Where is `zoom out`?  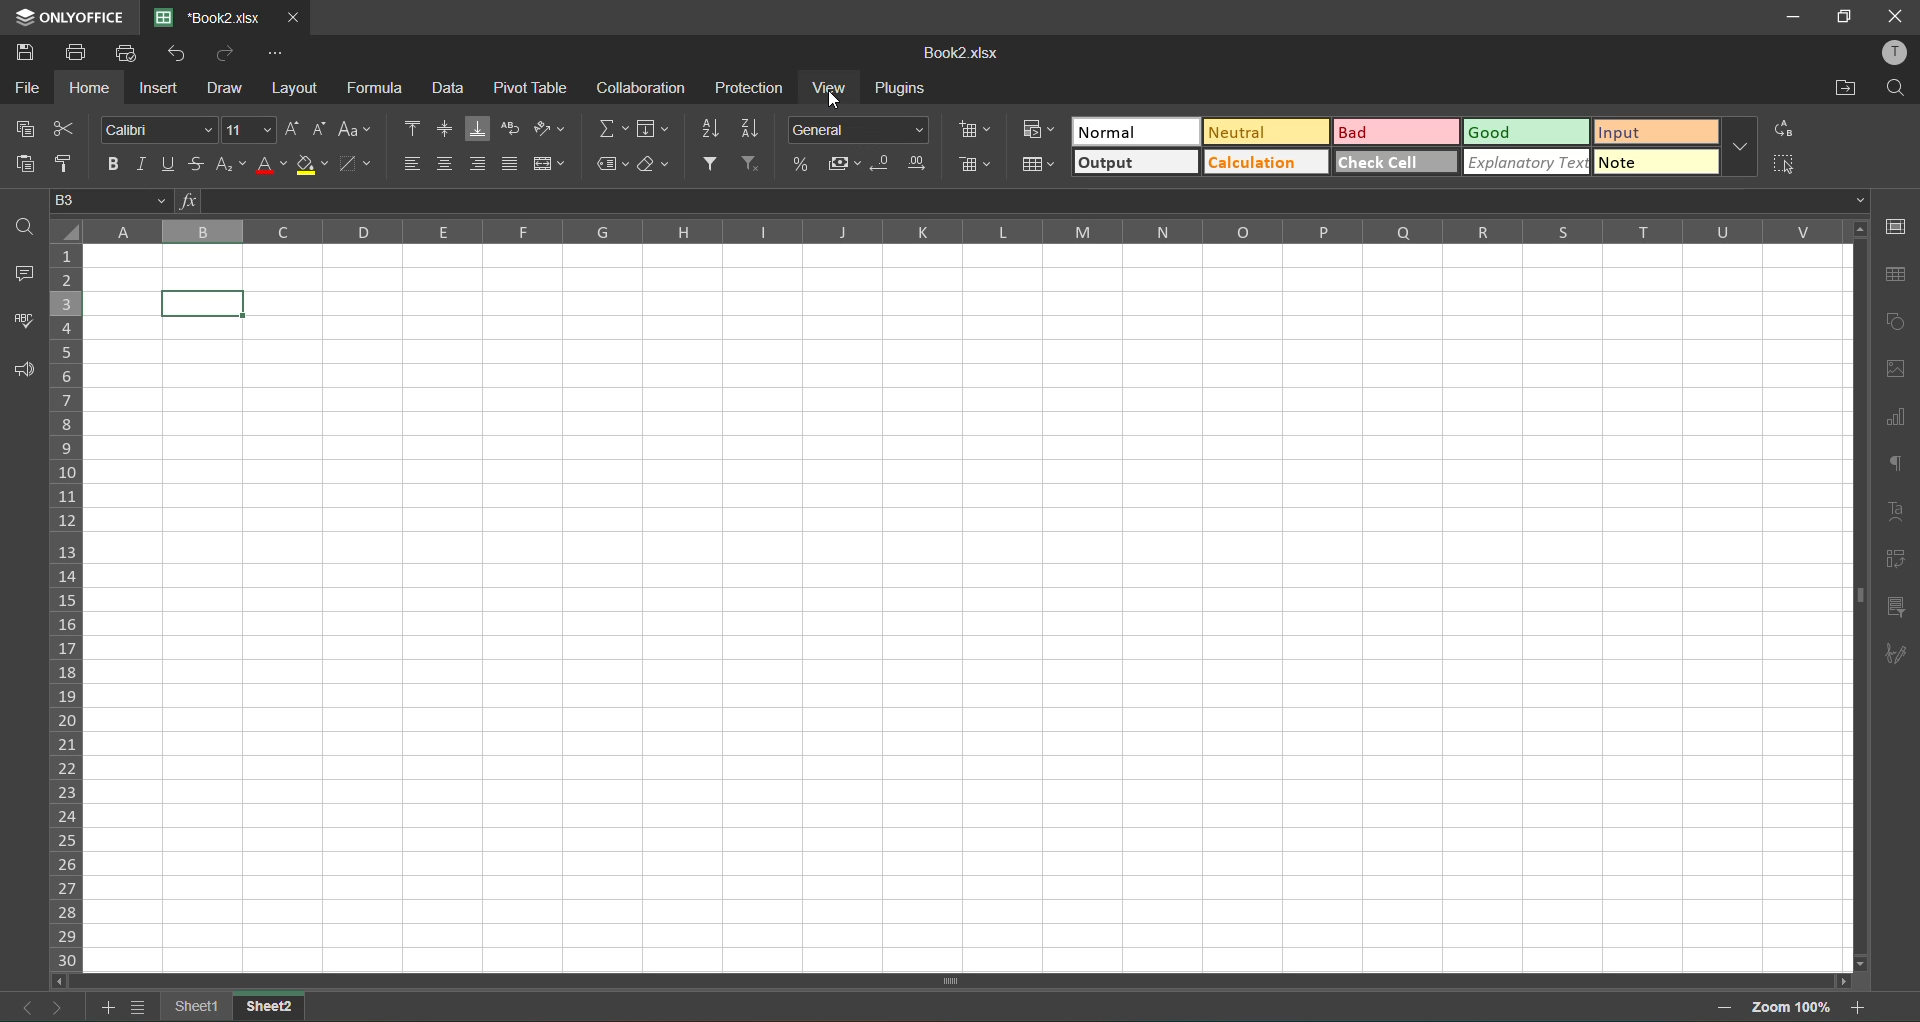 zoom out is located at coordinates (1729, 1007).